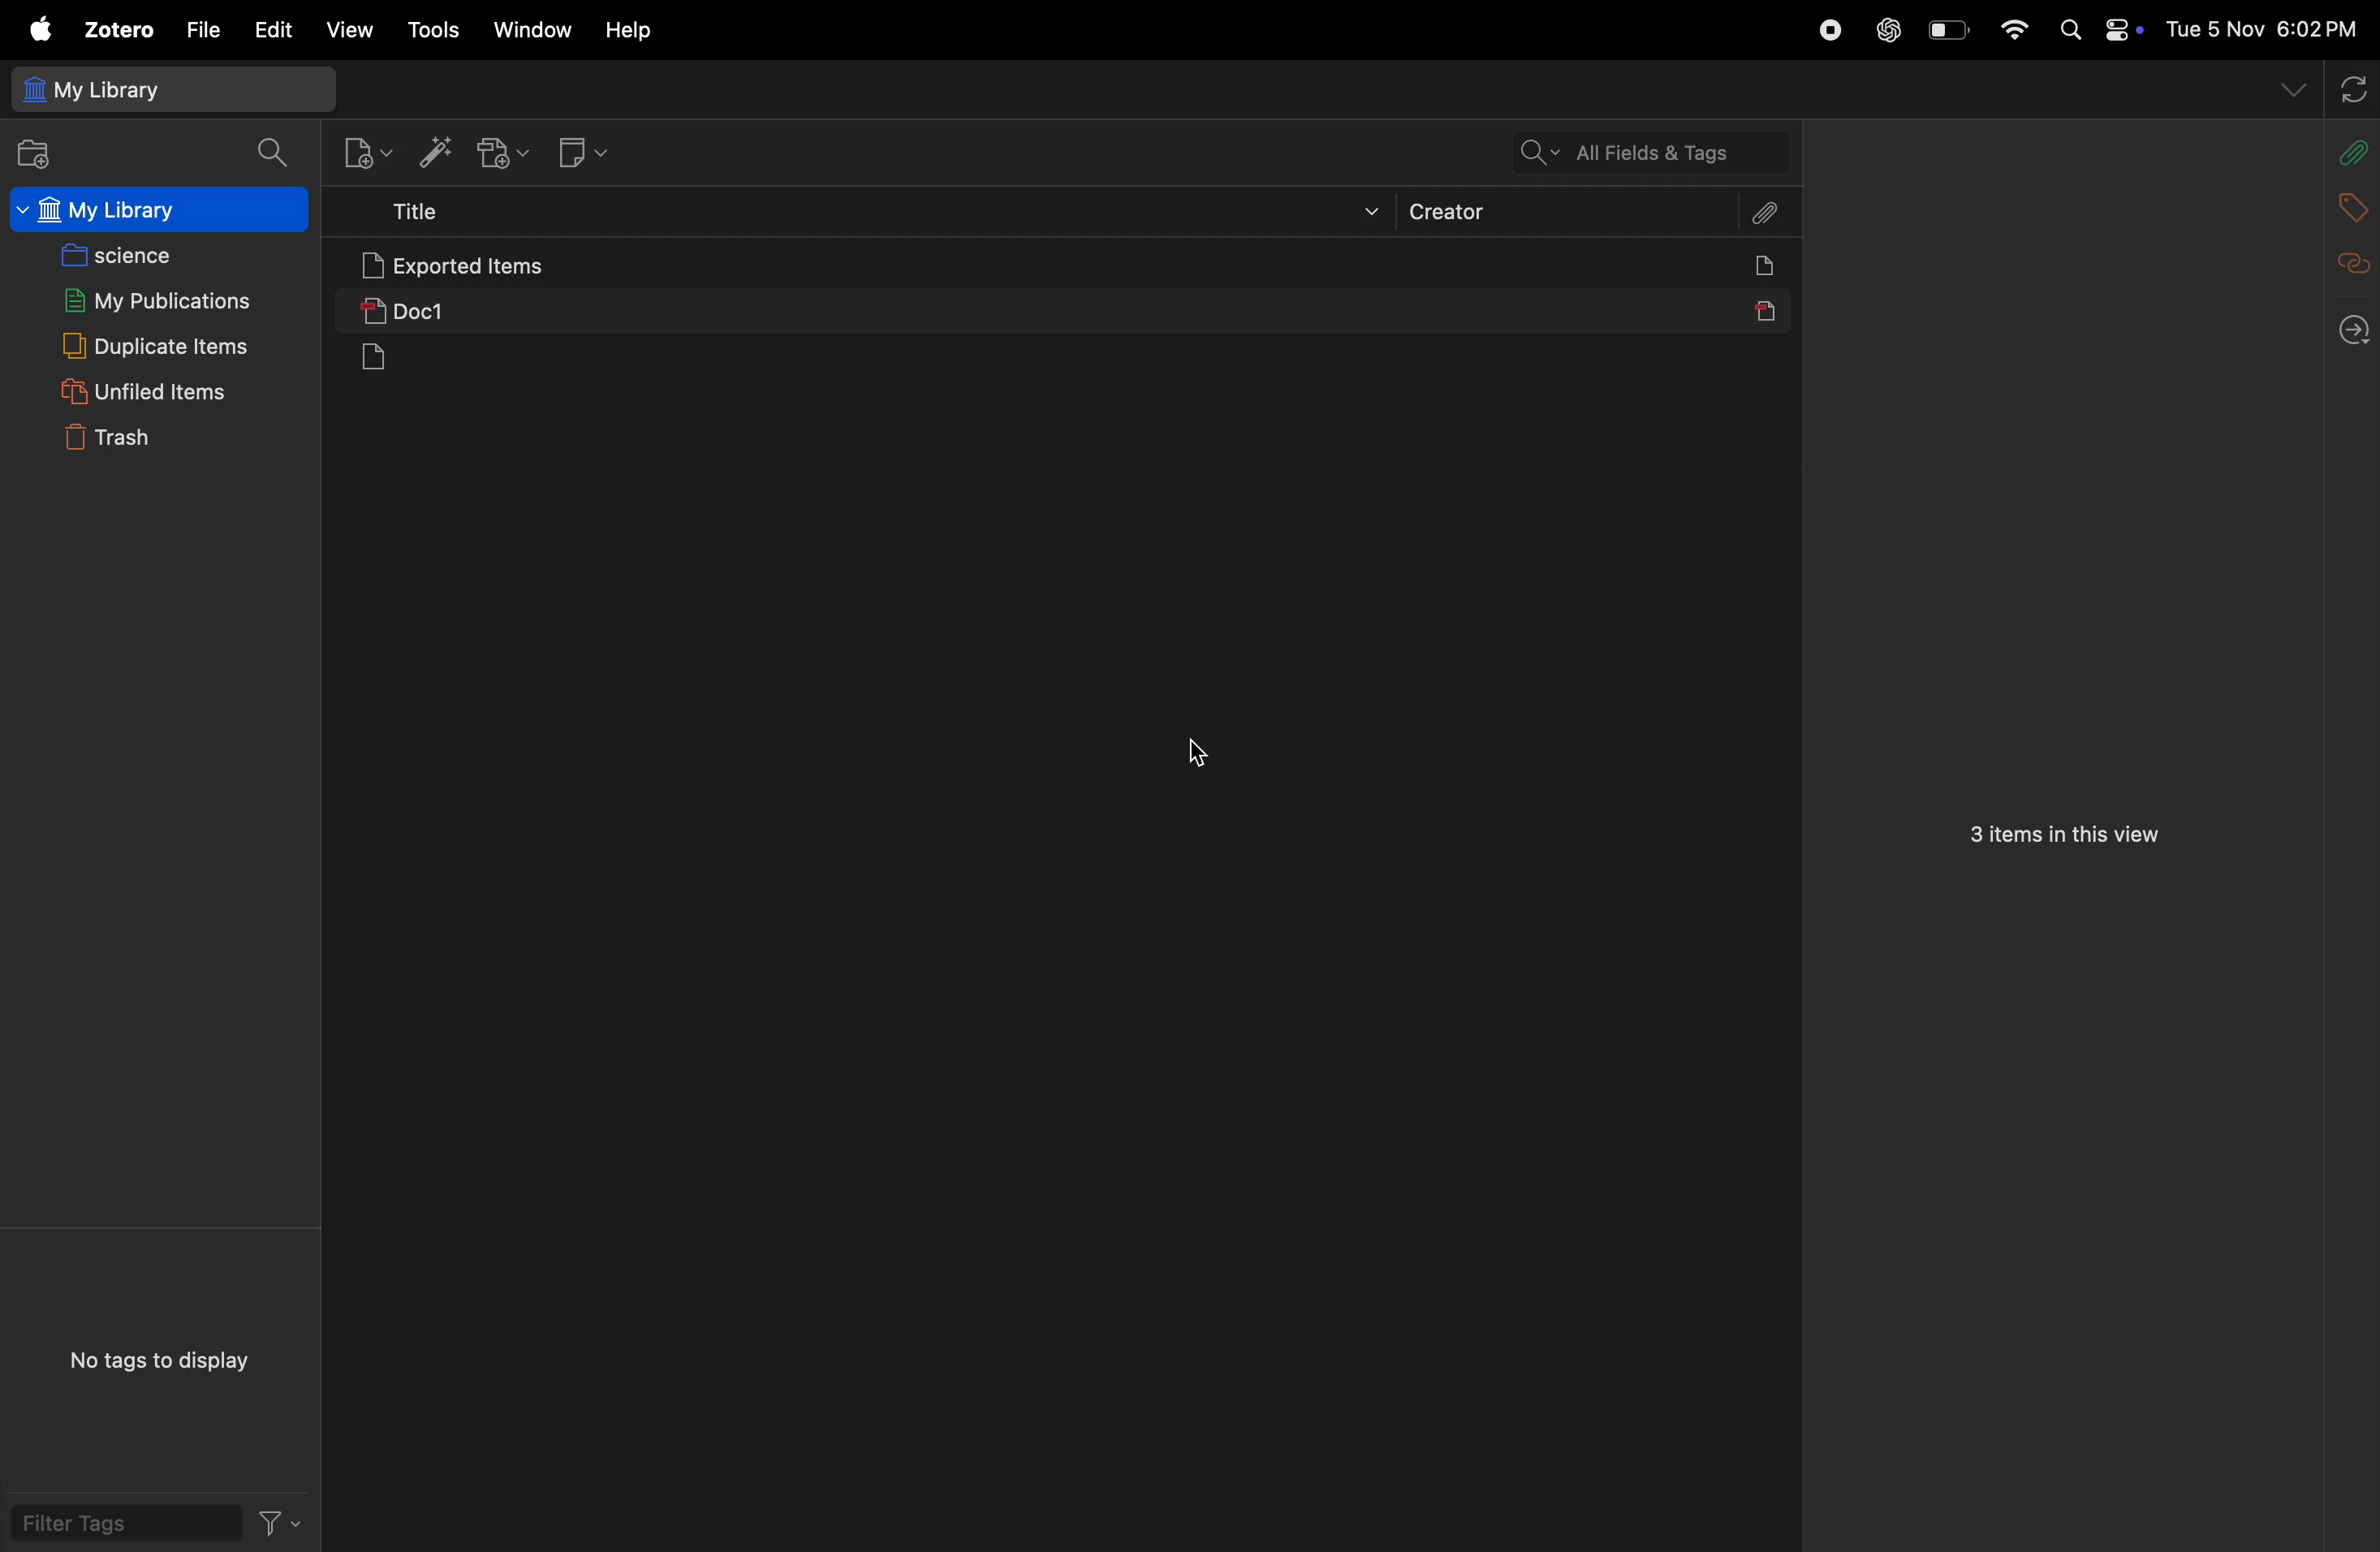 This screenshot has height=1552, width=2380. What do you see at coordinates (1884, 30) in the screenshot?
I see `chatgpt` at bounding box center [1884, 30].